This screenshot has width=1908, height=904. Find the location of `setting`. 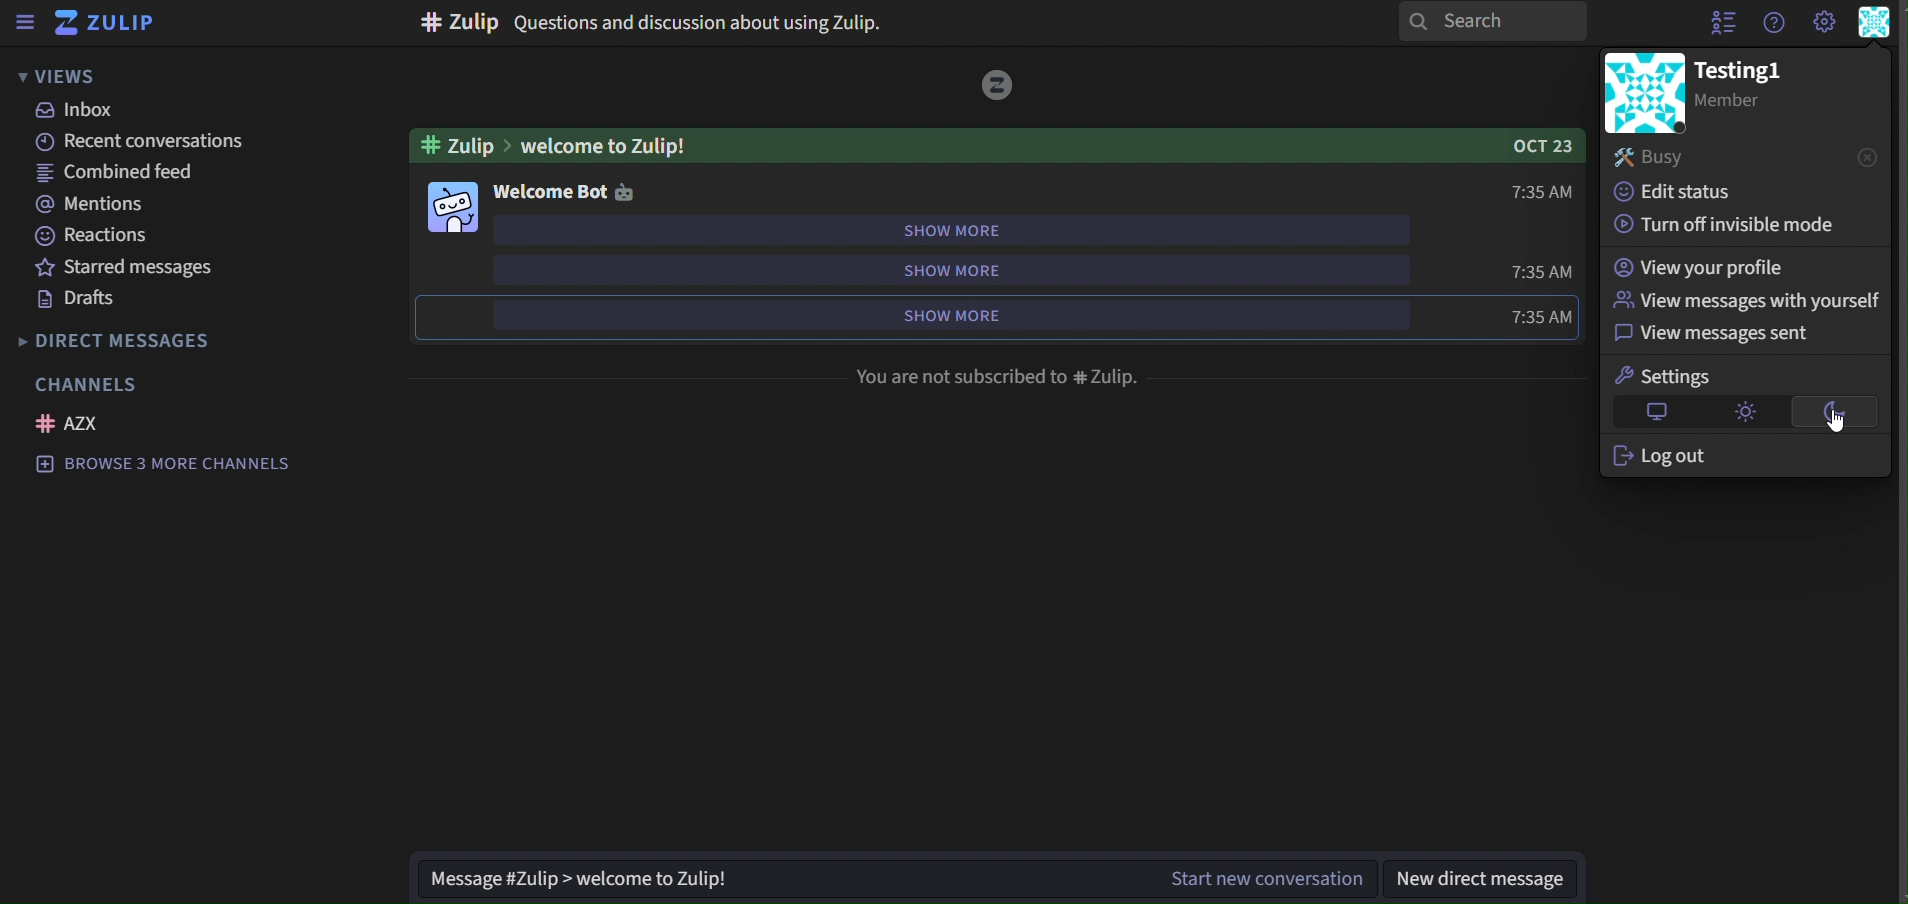

setting is located at coordinates (1824, 25).